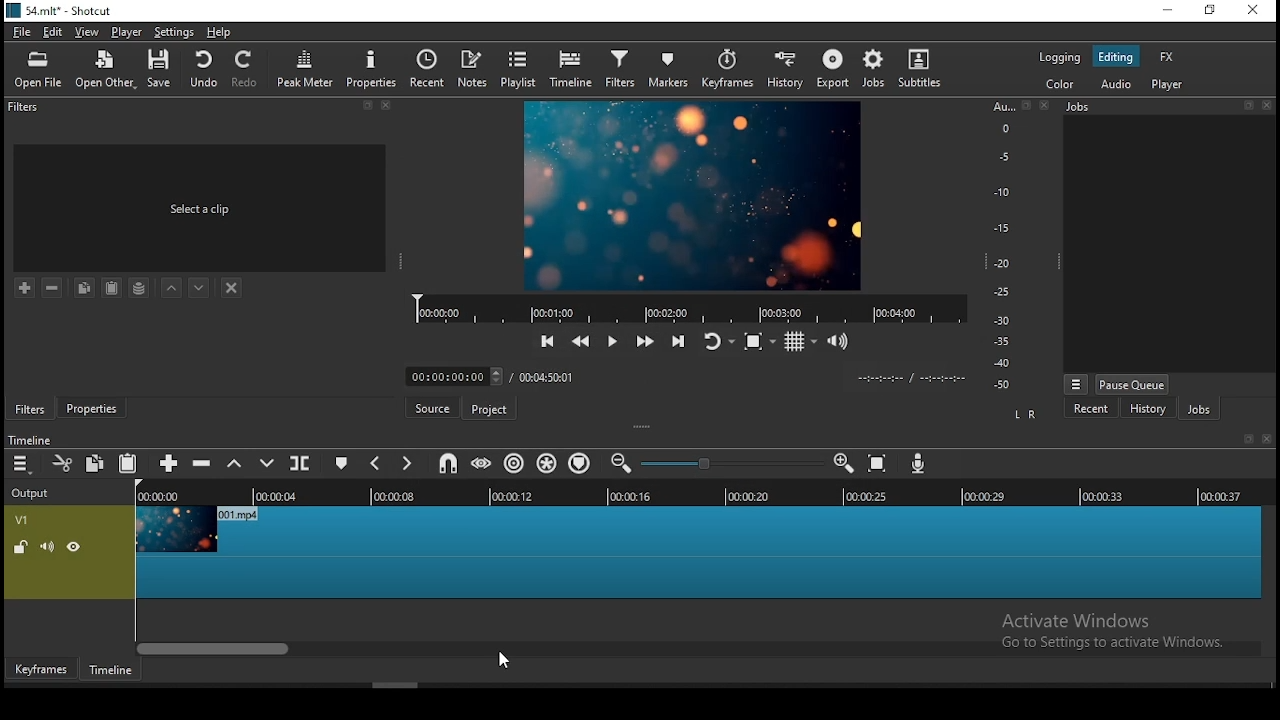 The image size is (1280, 720). What do you see at coordinates (693, 308) in the screenshot?
I see `record` at bounding box center [693, 308].